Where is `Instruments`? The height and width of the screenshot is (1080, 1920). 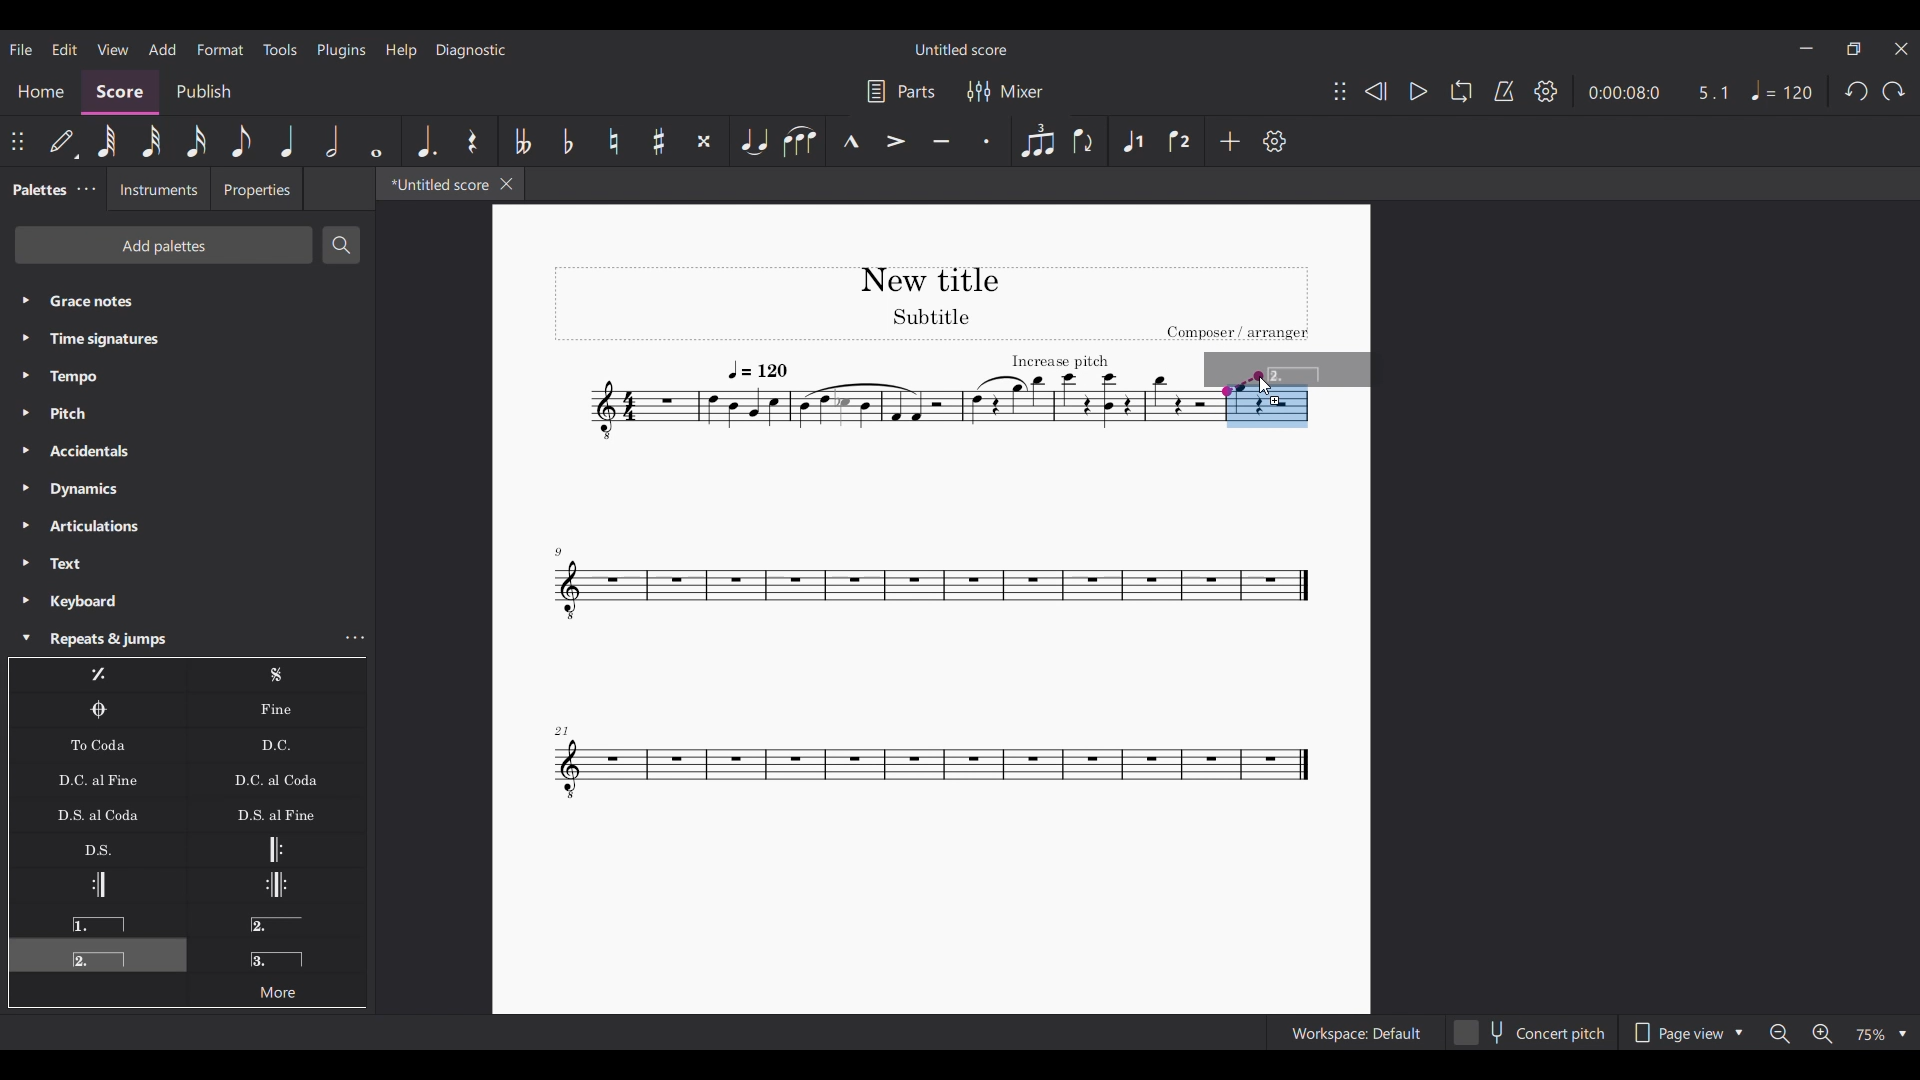
Instruments is located at coordinates (158, 189).